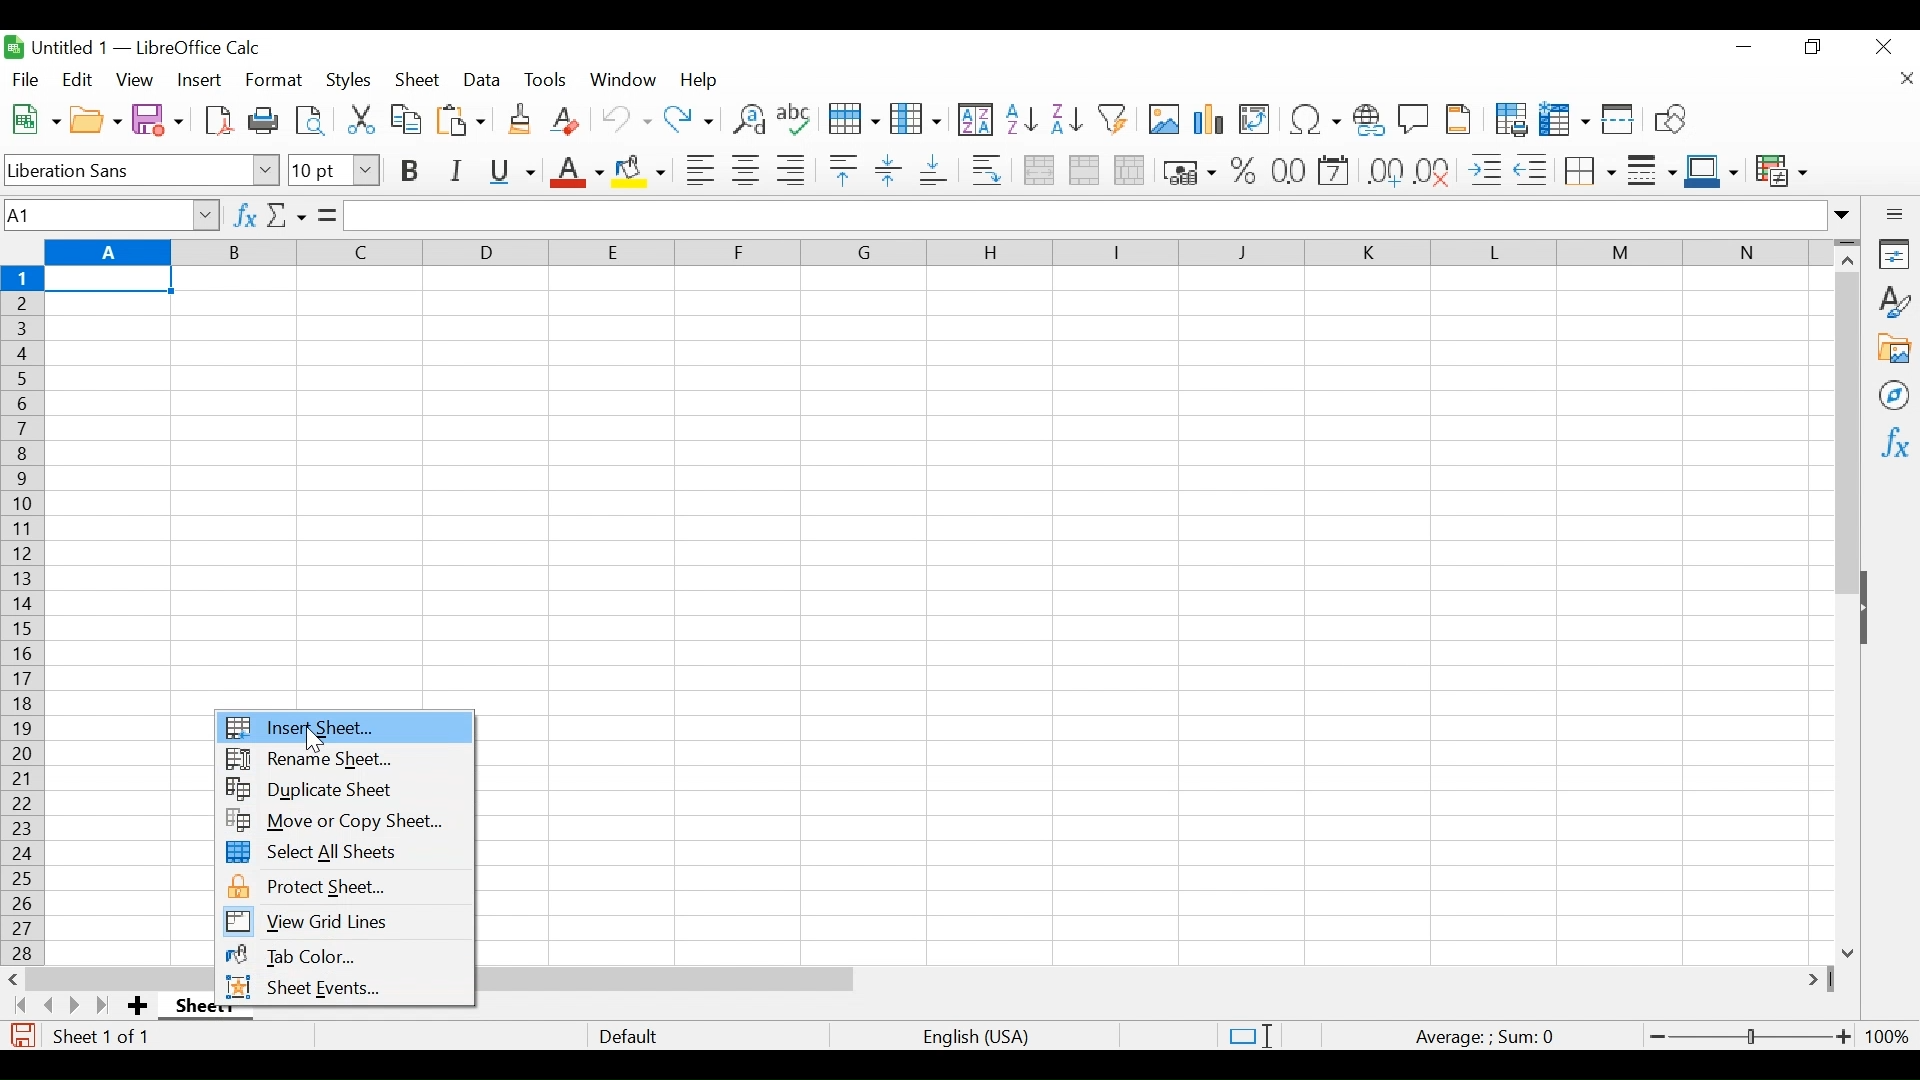  I want to click on Wrap Text, so click(986, 170).